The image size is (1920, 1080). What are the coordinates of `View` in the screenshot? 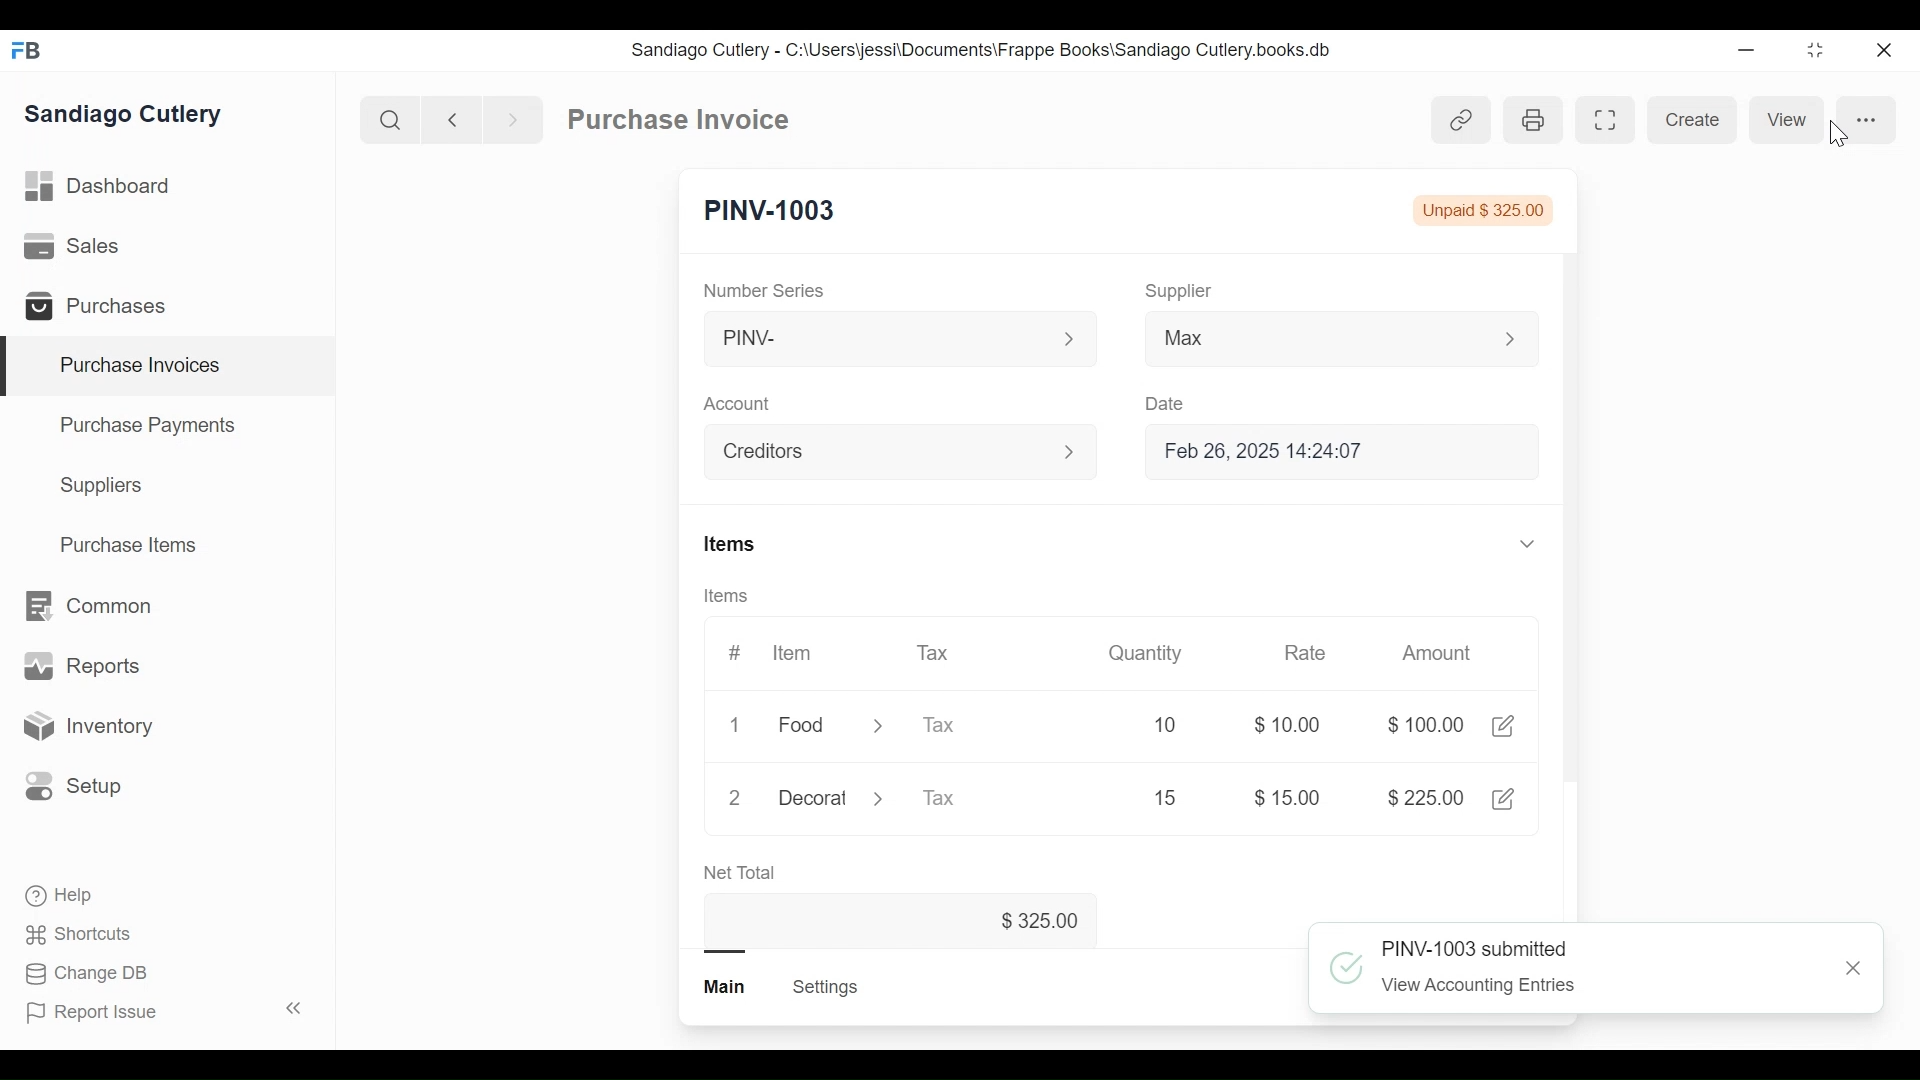 It's located at (1784, 118).